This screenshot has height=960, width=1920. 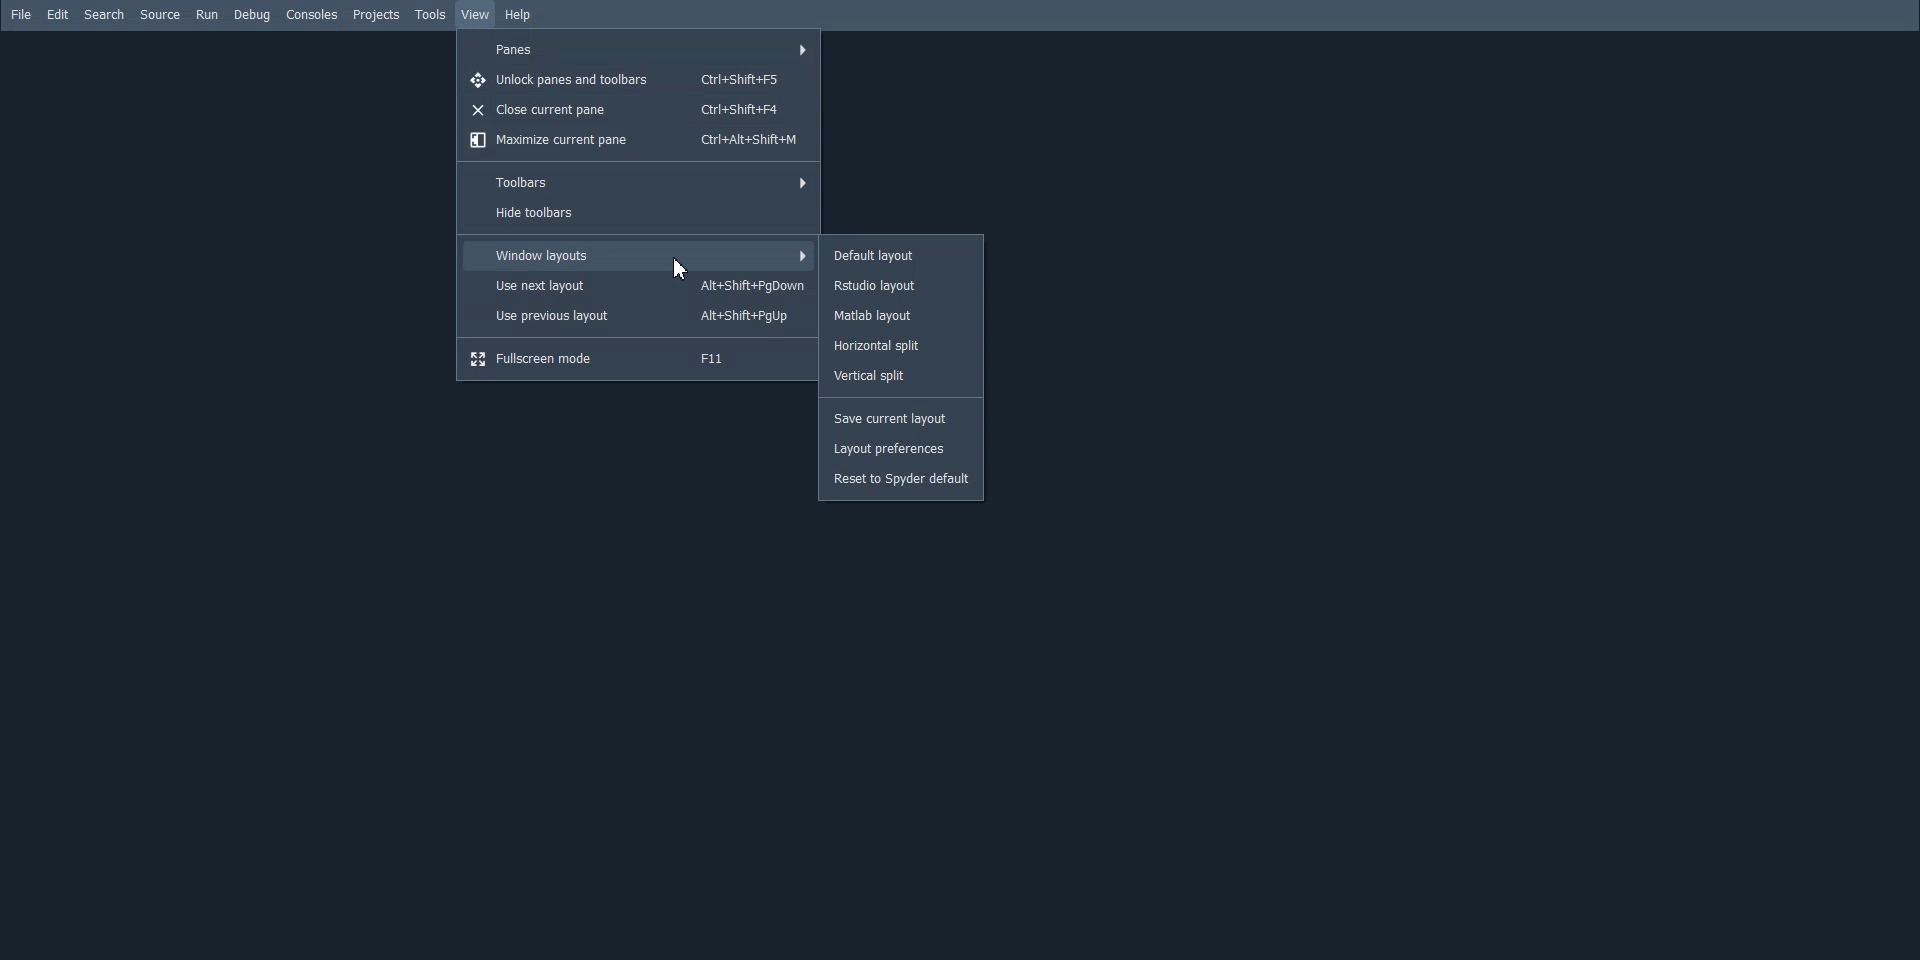 I want to click on Maximize current panes, so click(x=636, y=140).